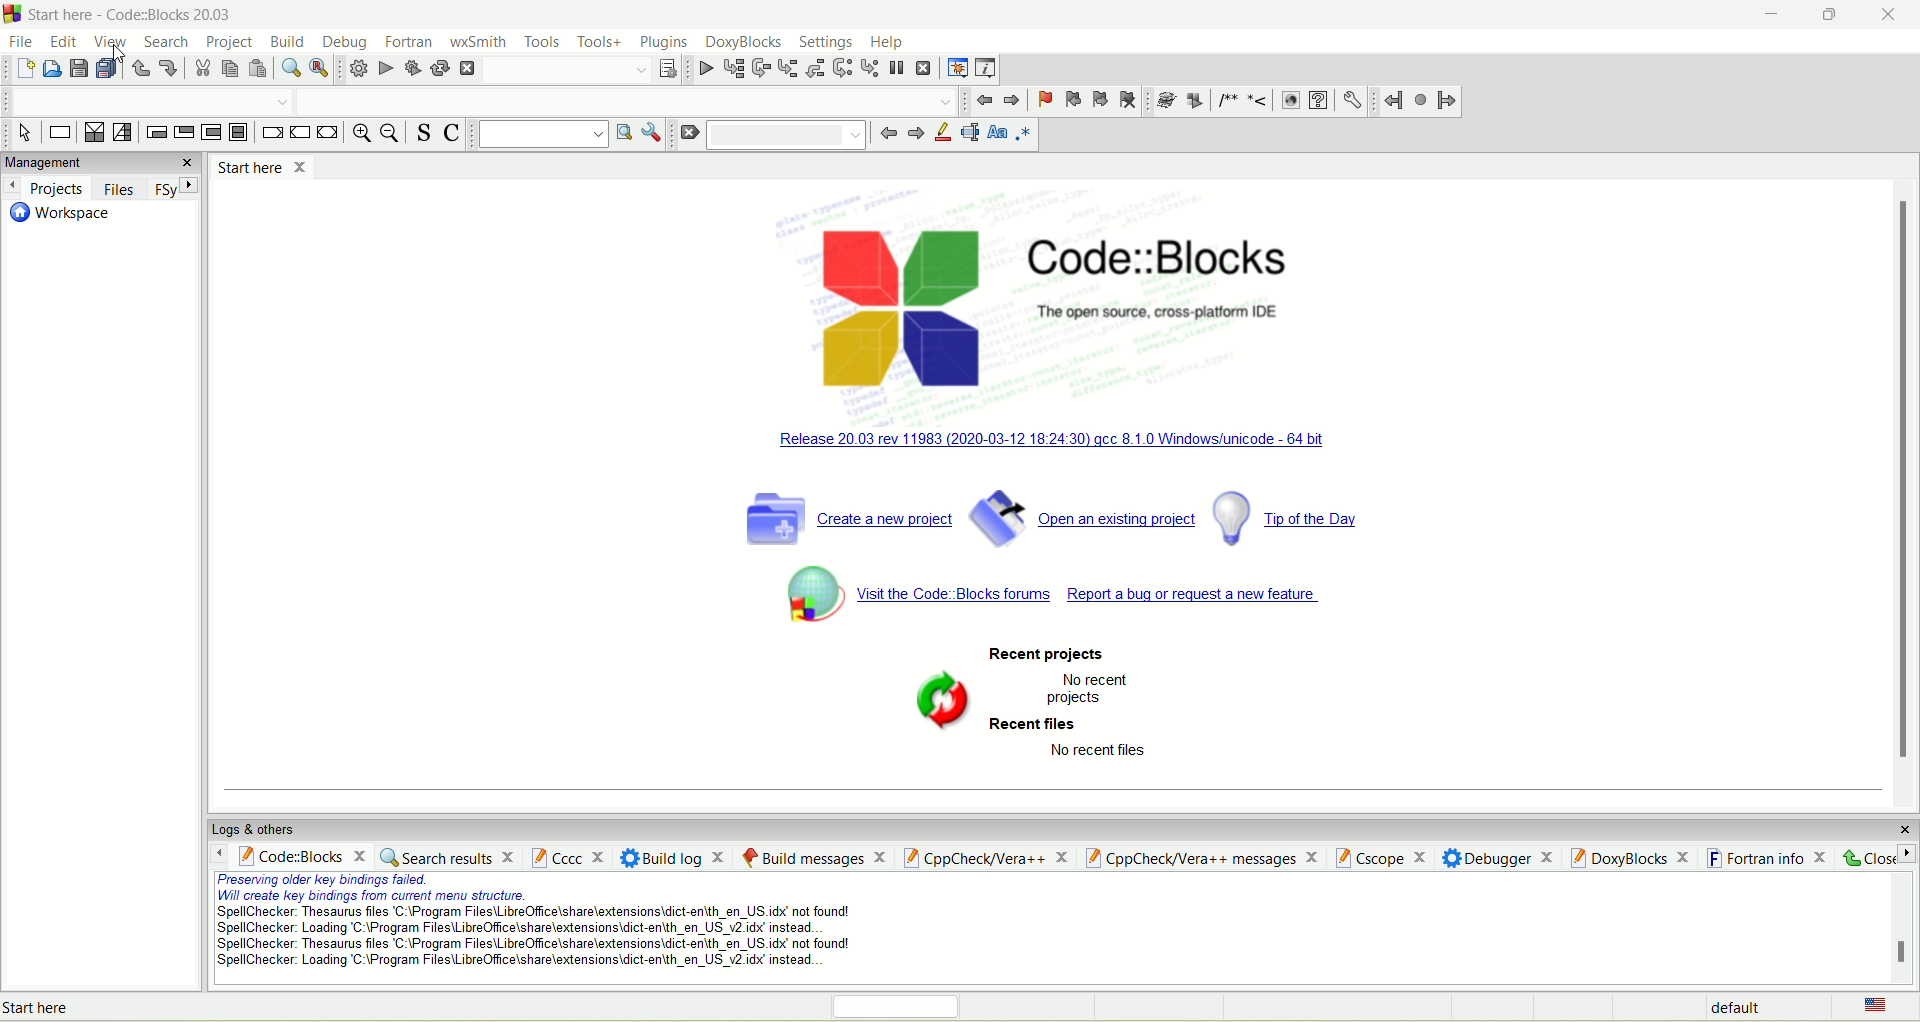  I want to click on Fsy, so click(175, 188).